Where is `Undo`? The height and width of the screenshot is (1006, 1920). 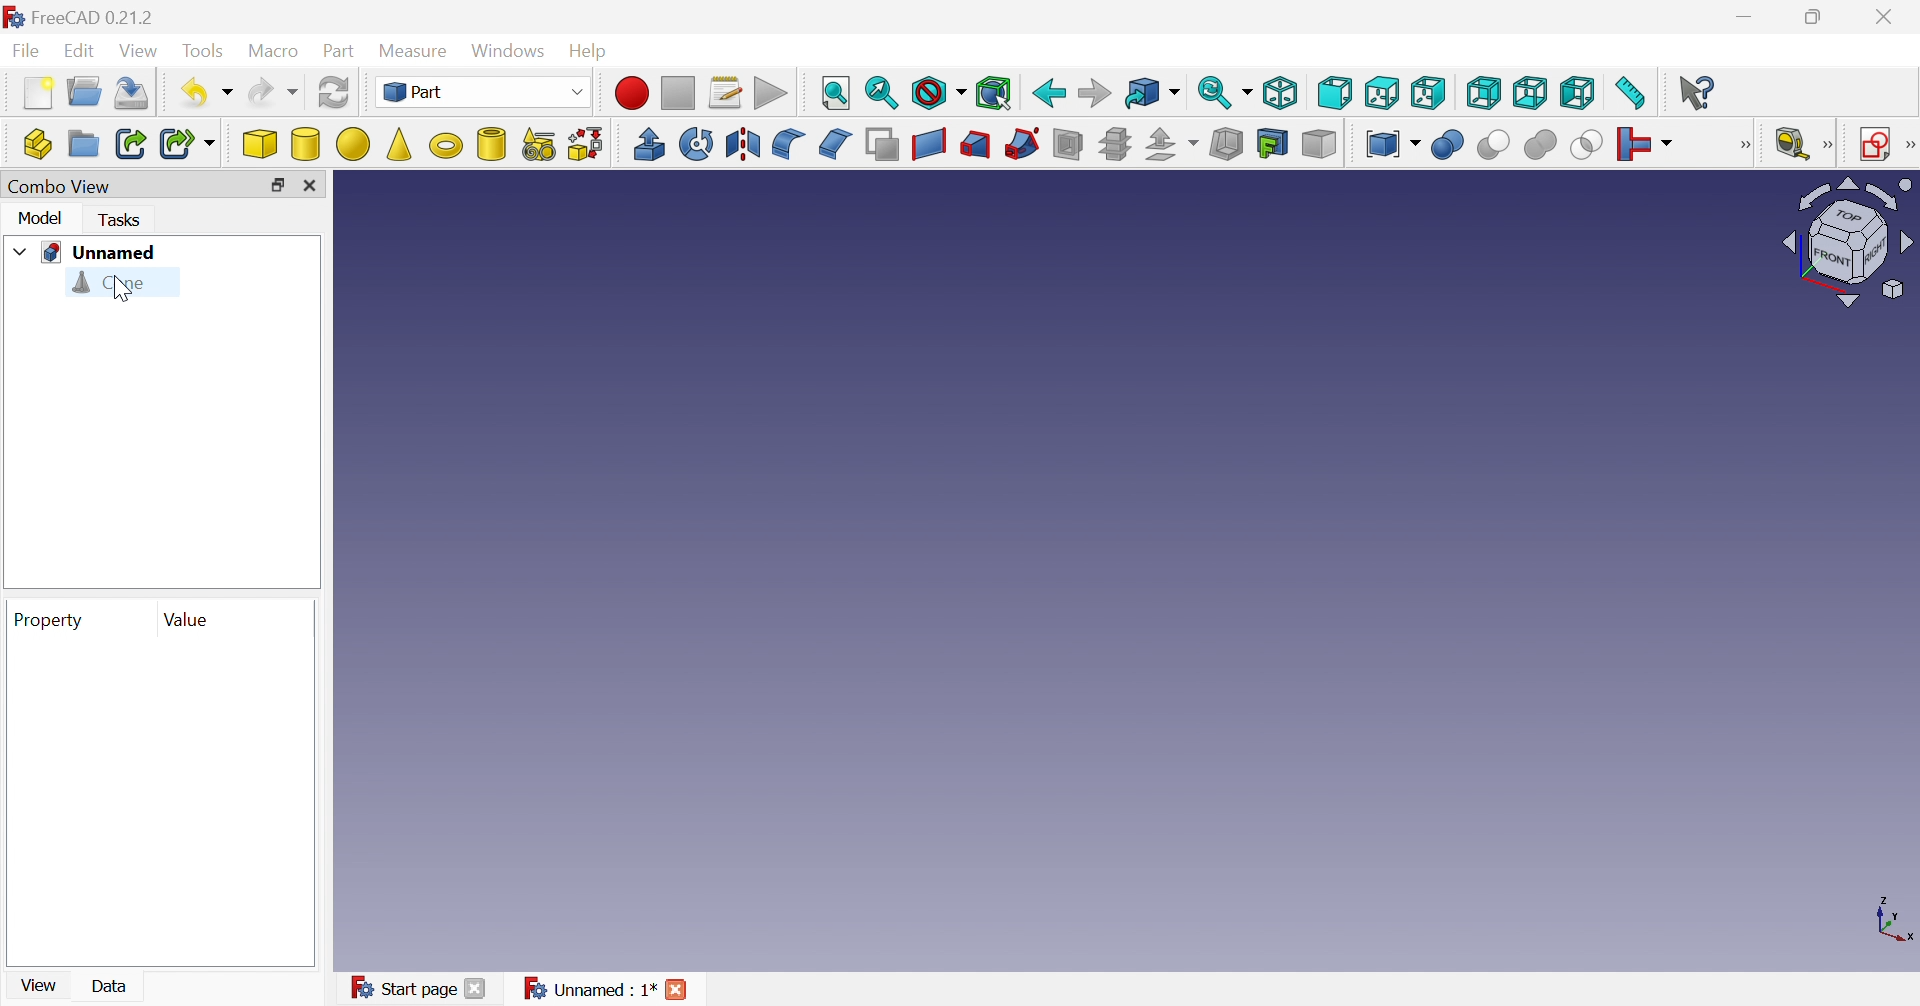 Undo is located at coordinates (206, 94).